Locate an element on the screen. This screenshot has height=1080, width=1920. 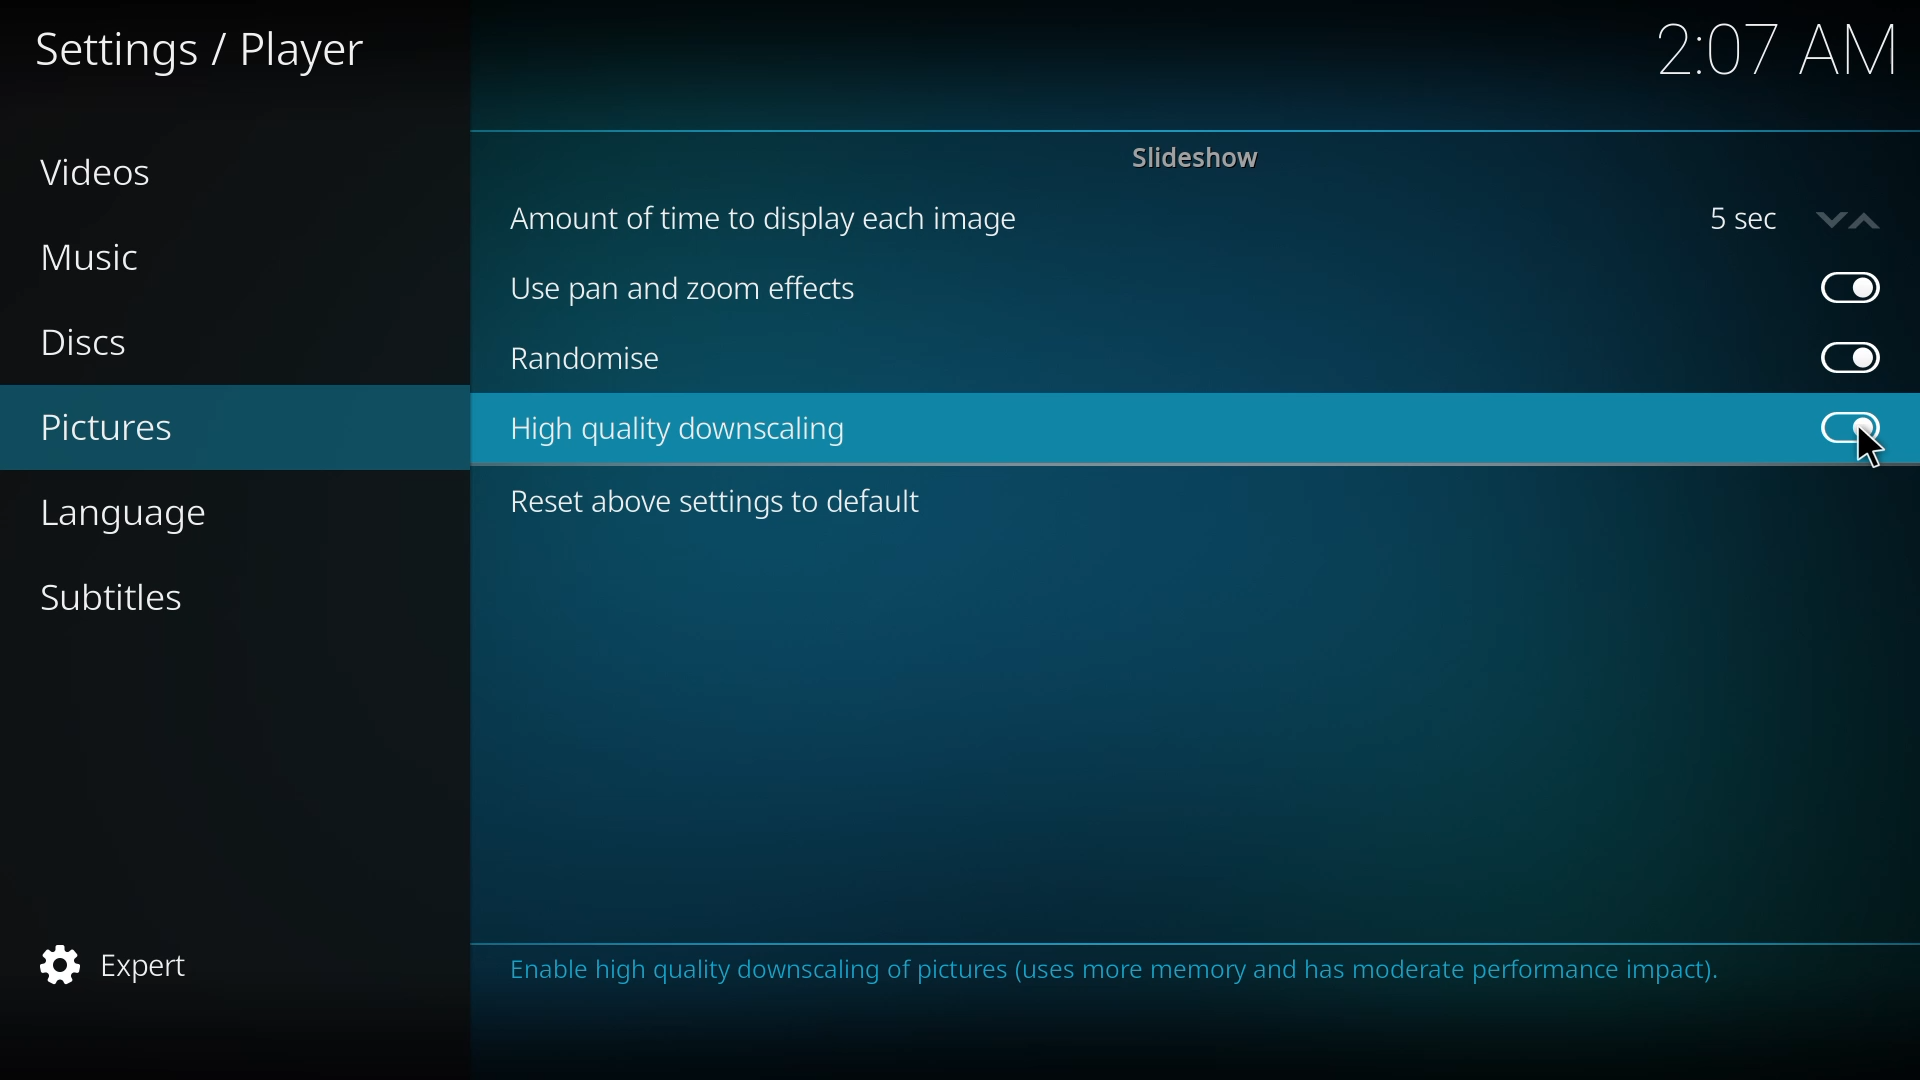
language is located at coordinates (154, 514).